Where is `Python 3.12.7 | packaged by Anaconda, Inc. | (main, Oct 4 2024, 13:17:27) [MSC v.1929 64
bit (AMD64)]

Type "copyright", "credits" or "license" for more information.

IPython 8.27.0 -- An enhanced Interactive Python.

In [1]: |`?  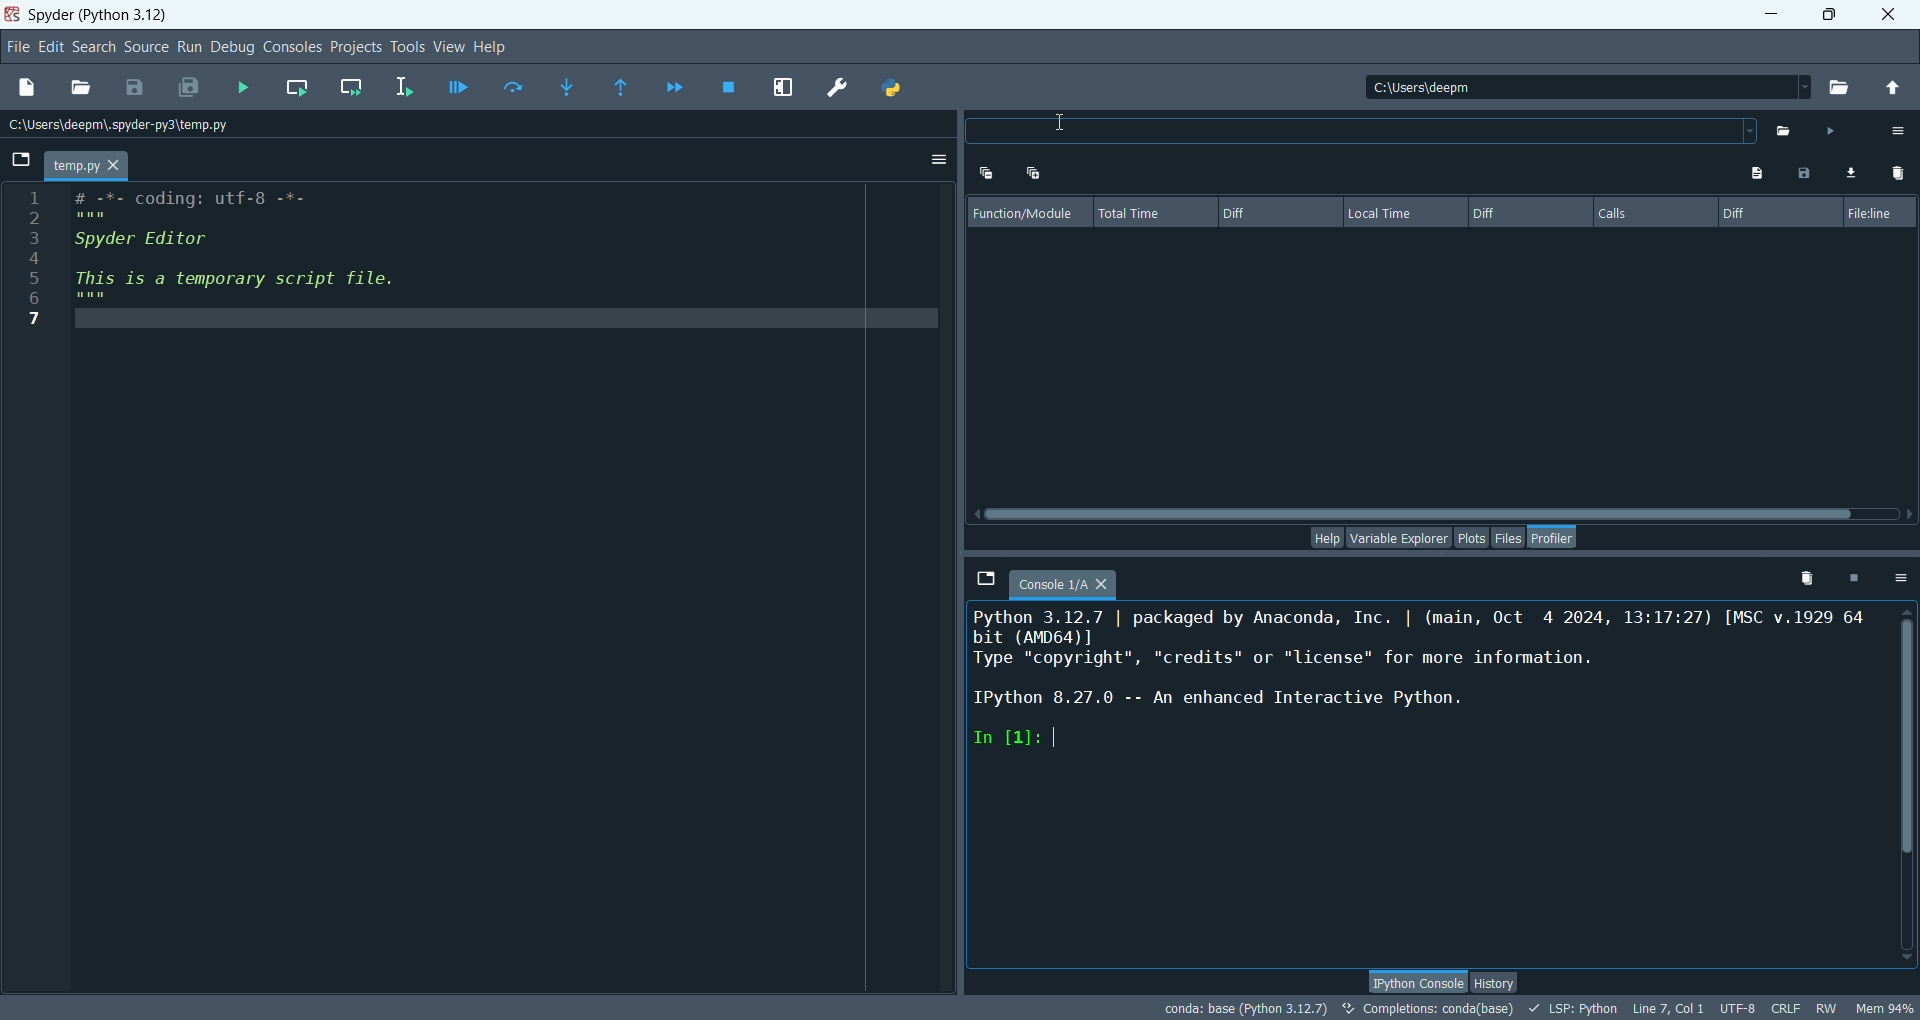 Python 3.12.7 | packaged by Anaconda, Inc. | (main, Oct 4 2024, 13:17:27) [MSC v.1929 64
bit (AMD64)]

Type "copyright", "credits" or "license" for more information.

IPython 8.27.0 -- An enhanced Interactive Python.

In [1]: | is located at coordinates (1411, 720).